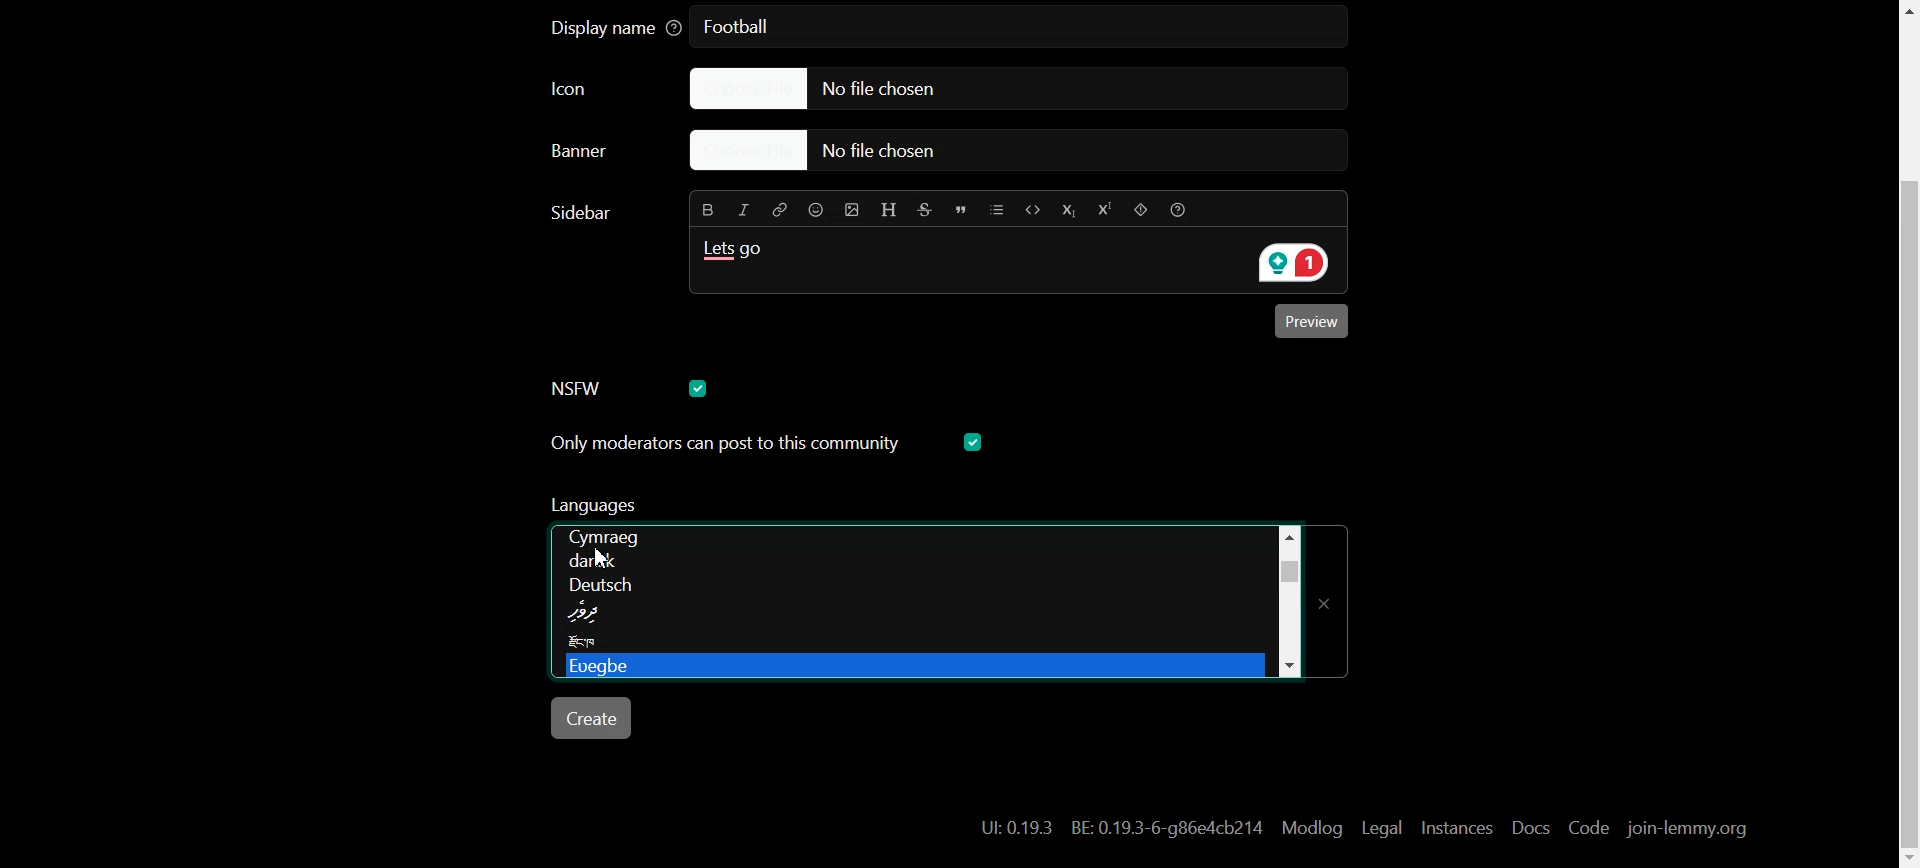  Describe the element at coordinates (1382, 827) in the screenshot. I see `Legal` at that location.